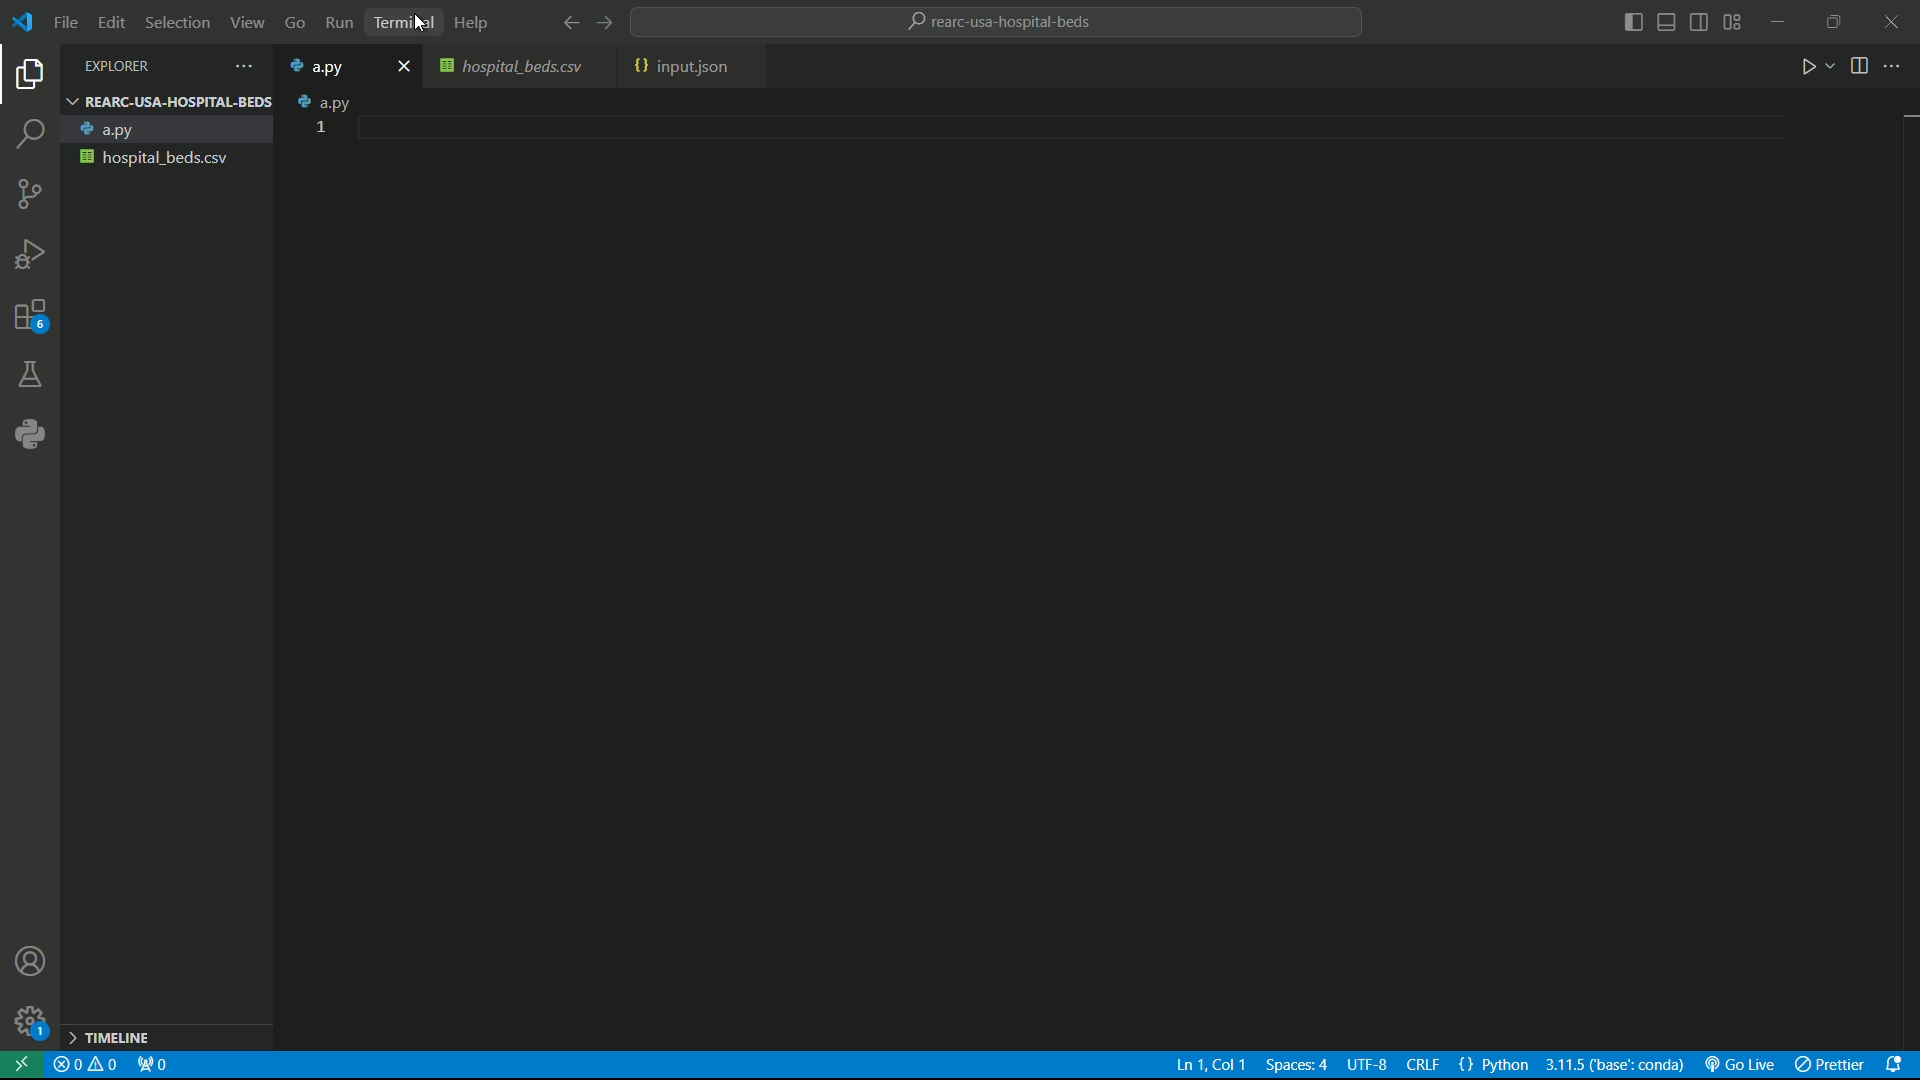 The width and height of the screenshot is (1920, 1080). I want to click on run and debug, so click(30, 250).